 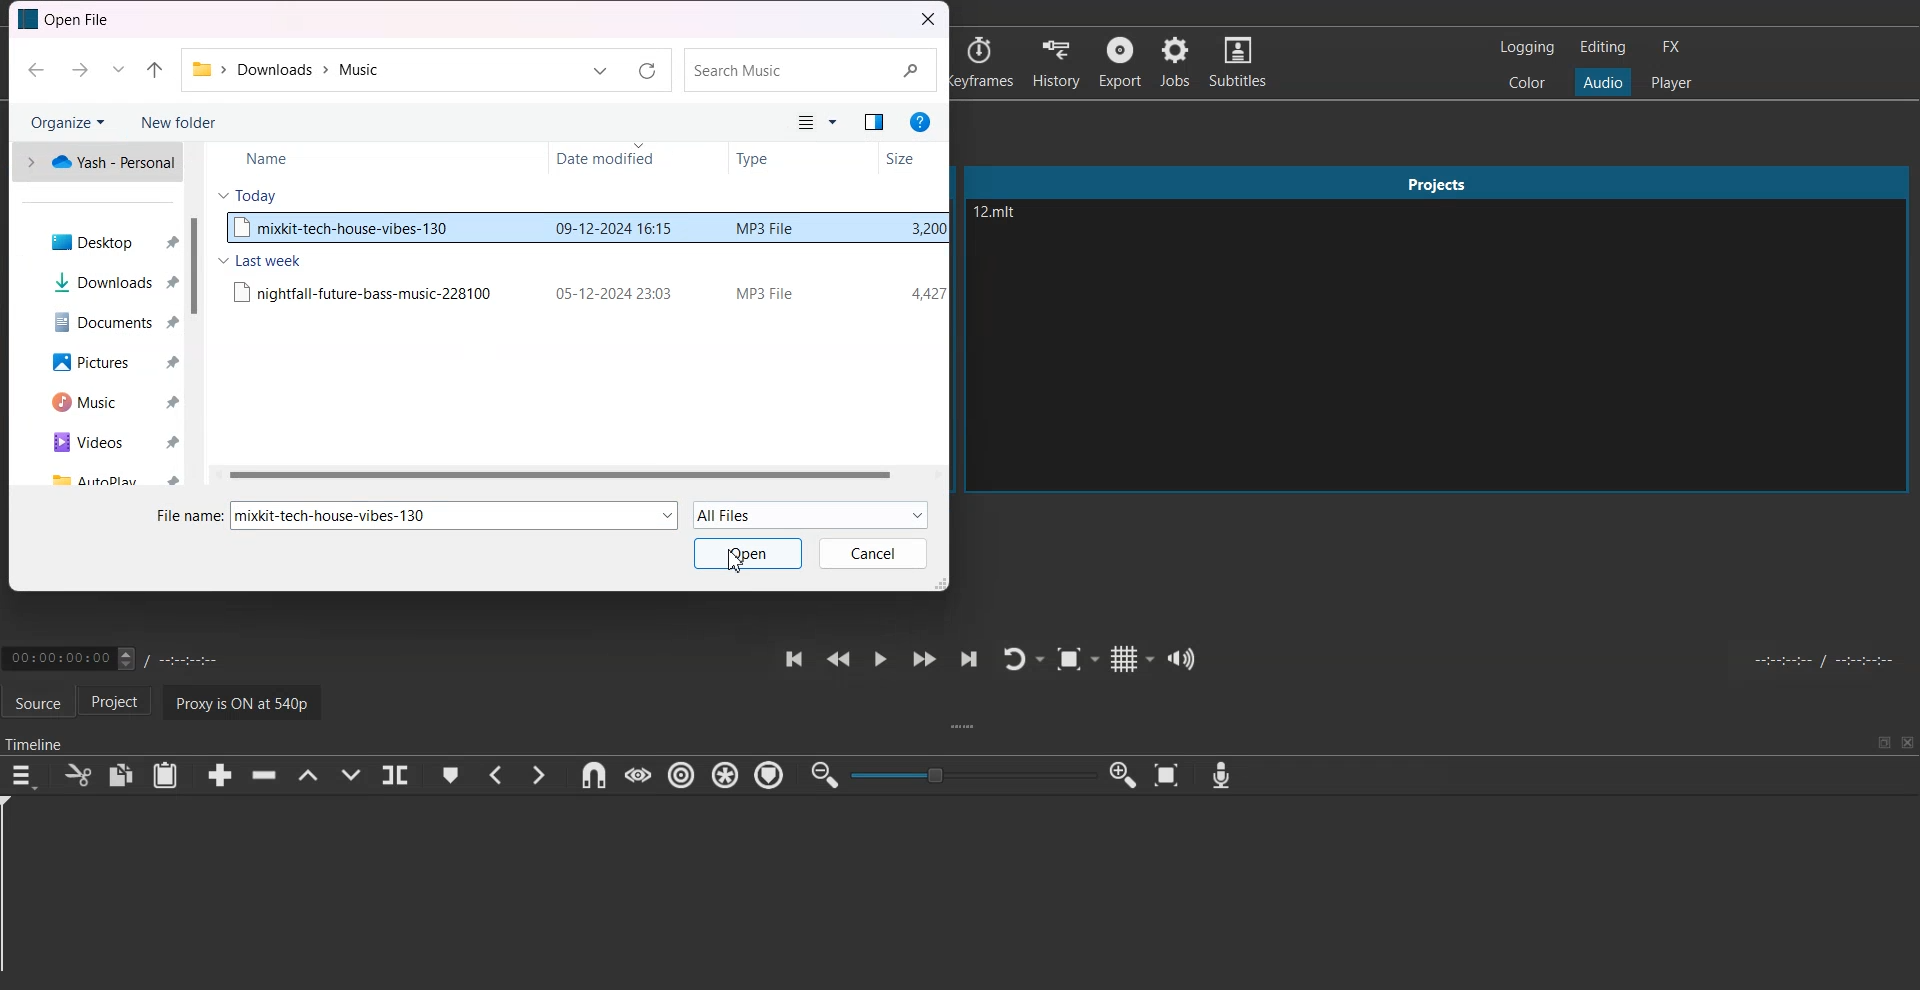 What do you see at coordinates (1170, 775) in the screenshot?
I see `Zoom timeline to fit` at bounding box center [1170, 775].